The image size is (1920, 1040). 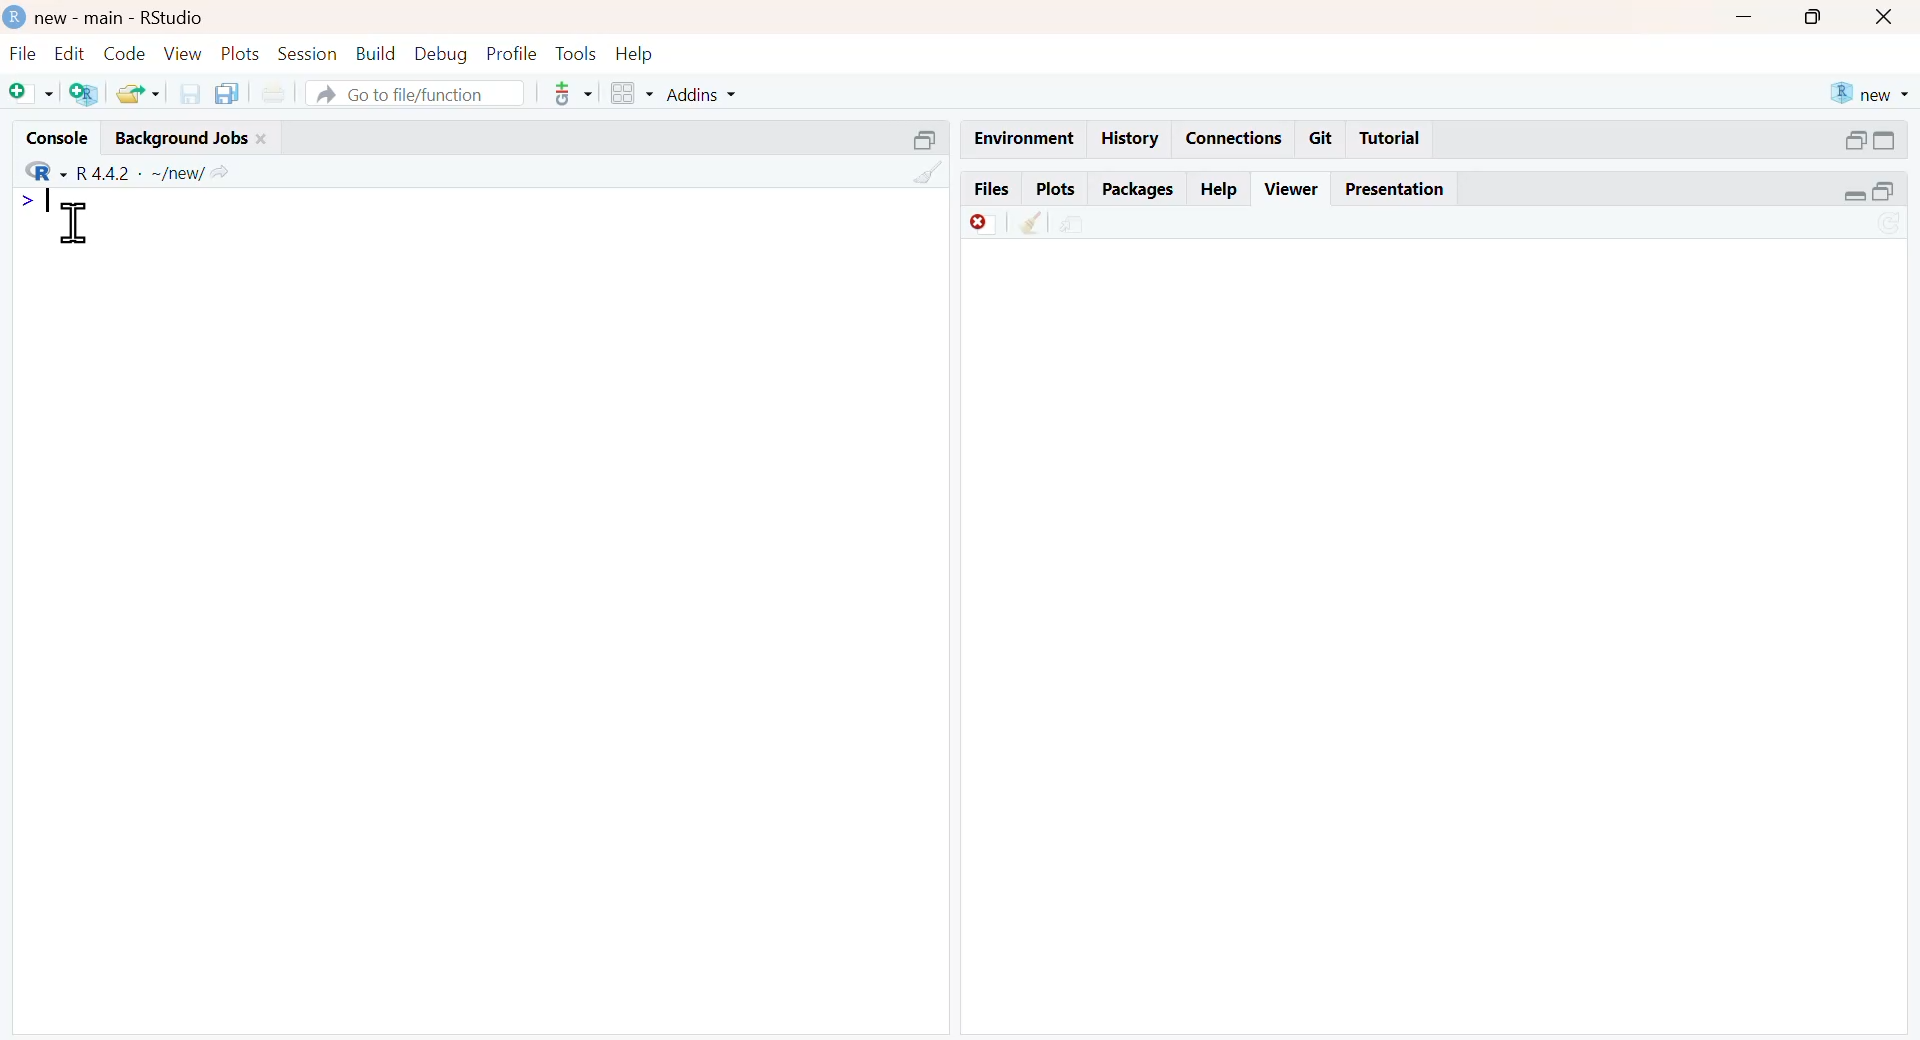 What do you see at coordinates (140, 173) in the screenshot?
I see `R 4.4.2 ~/new/` at bounding box center [140, 173].